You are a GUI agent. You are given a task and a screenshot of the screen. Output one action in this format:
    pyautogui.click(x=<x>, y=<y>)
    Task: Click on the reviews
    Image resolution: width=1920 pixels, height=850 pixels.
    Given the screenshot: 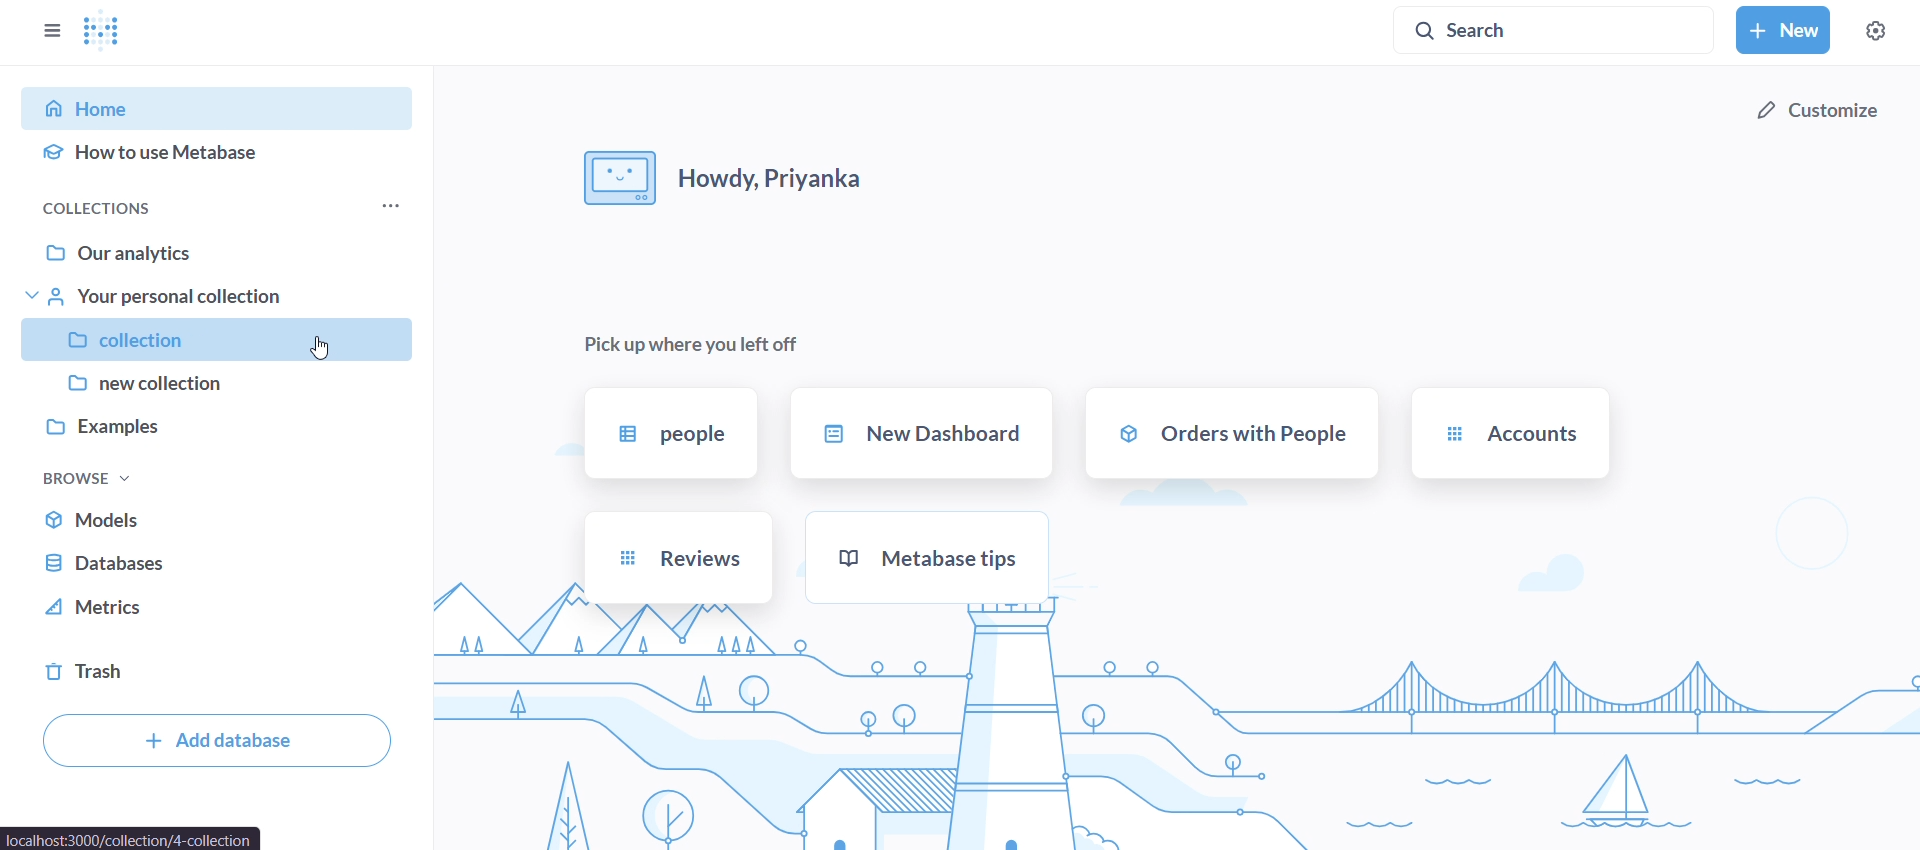 What is the action you would take?
    pyautogui.click(x=680, y=559)
    